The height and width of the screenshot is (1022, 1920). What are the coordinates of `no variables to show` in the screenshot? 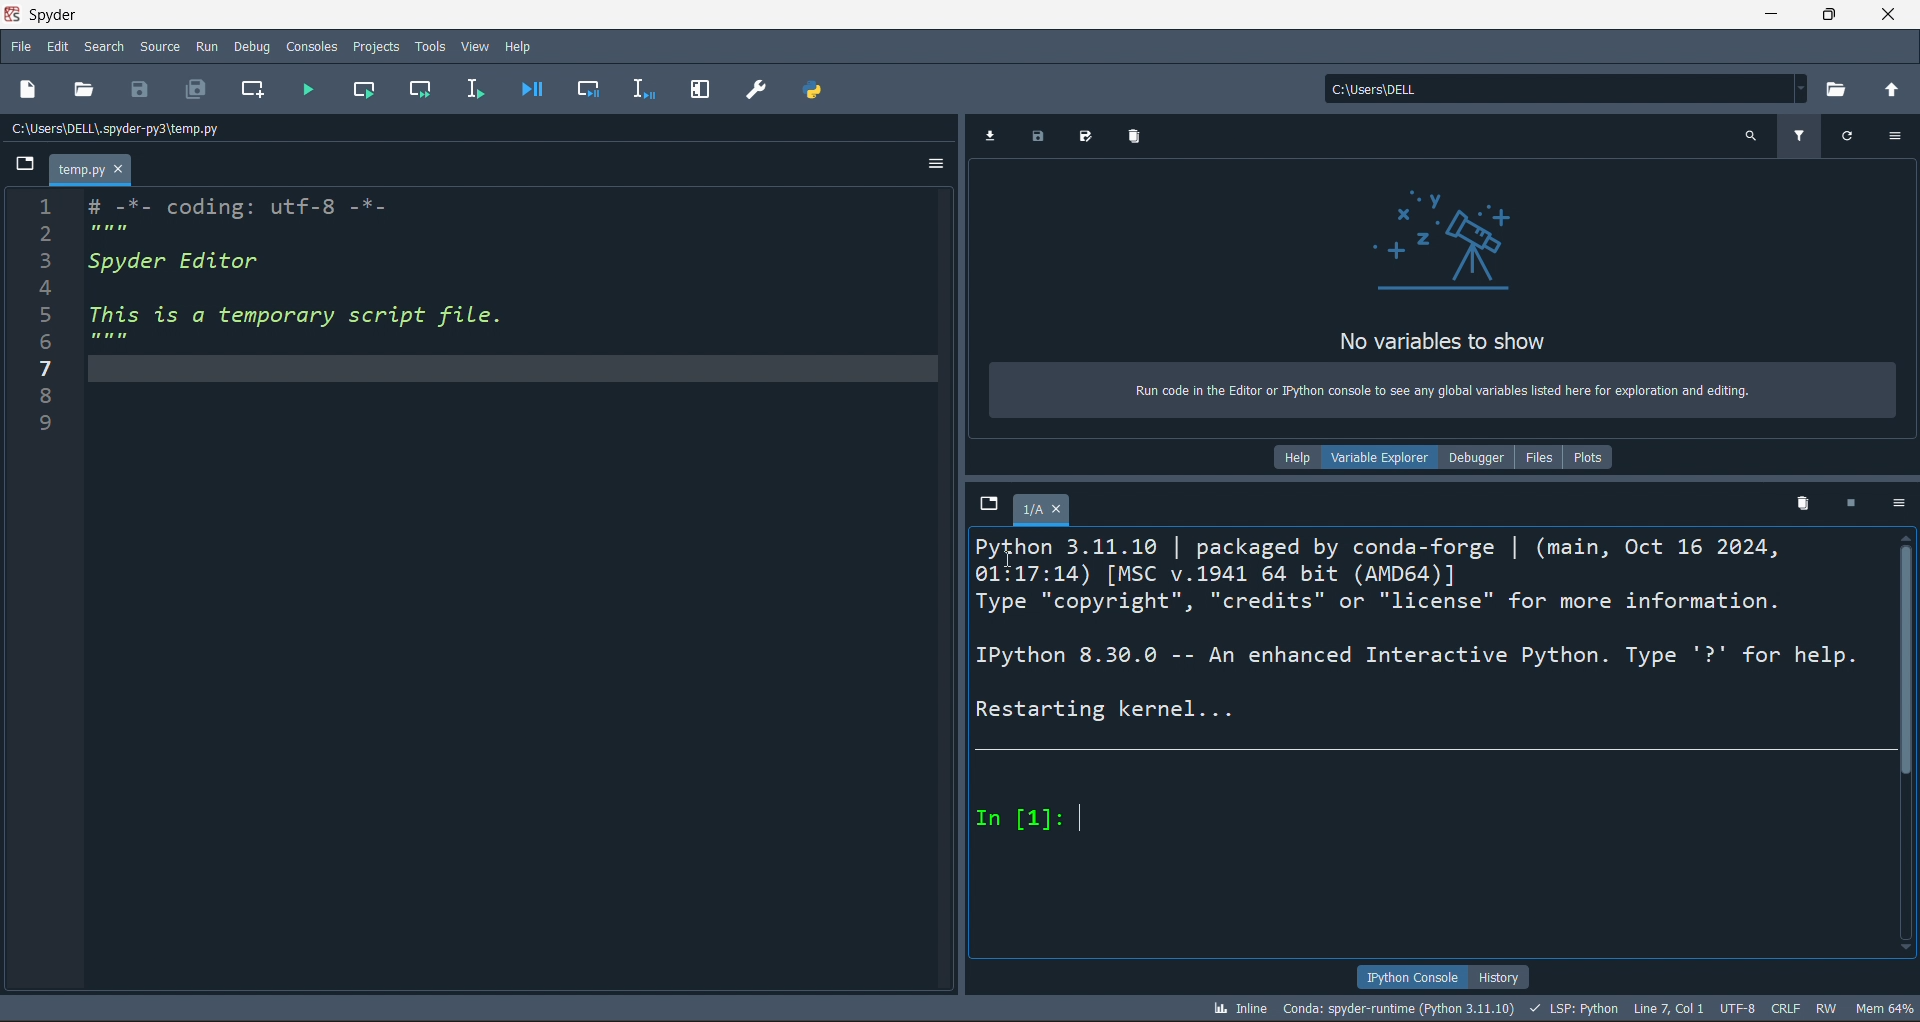 It's located at (1441, 335).